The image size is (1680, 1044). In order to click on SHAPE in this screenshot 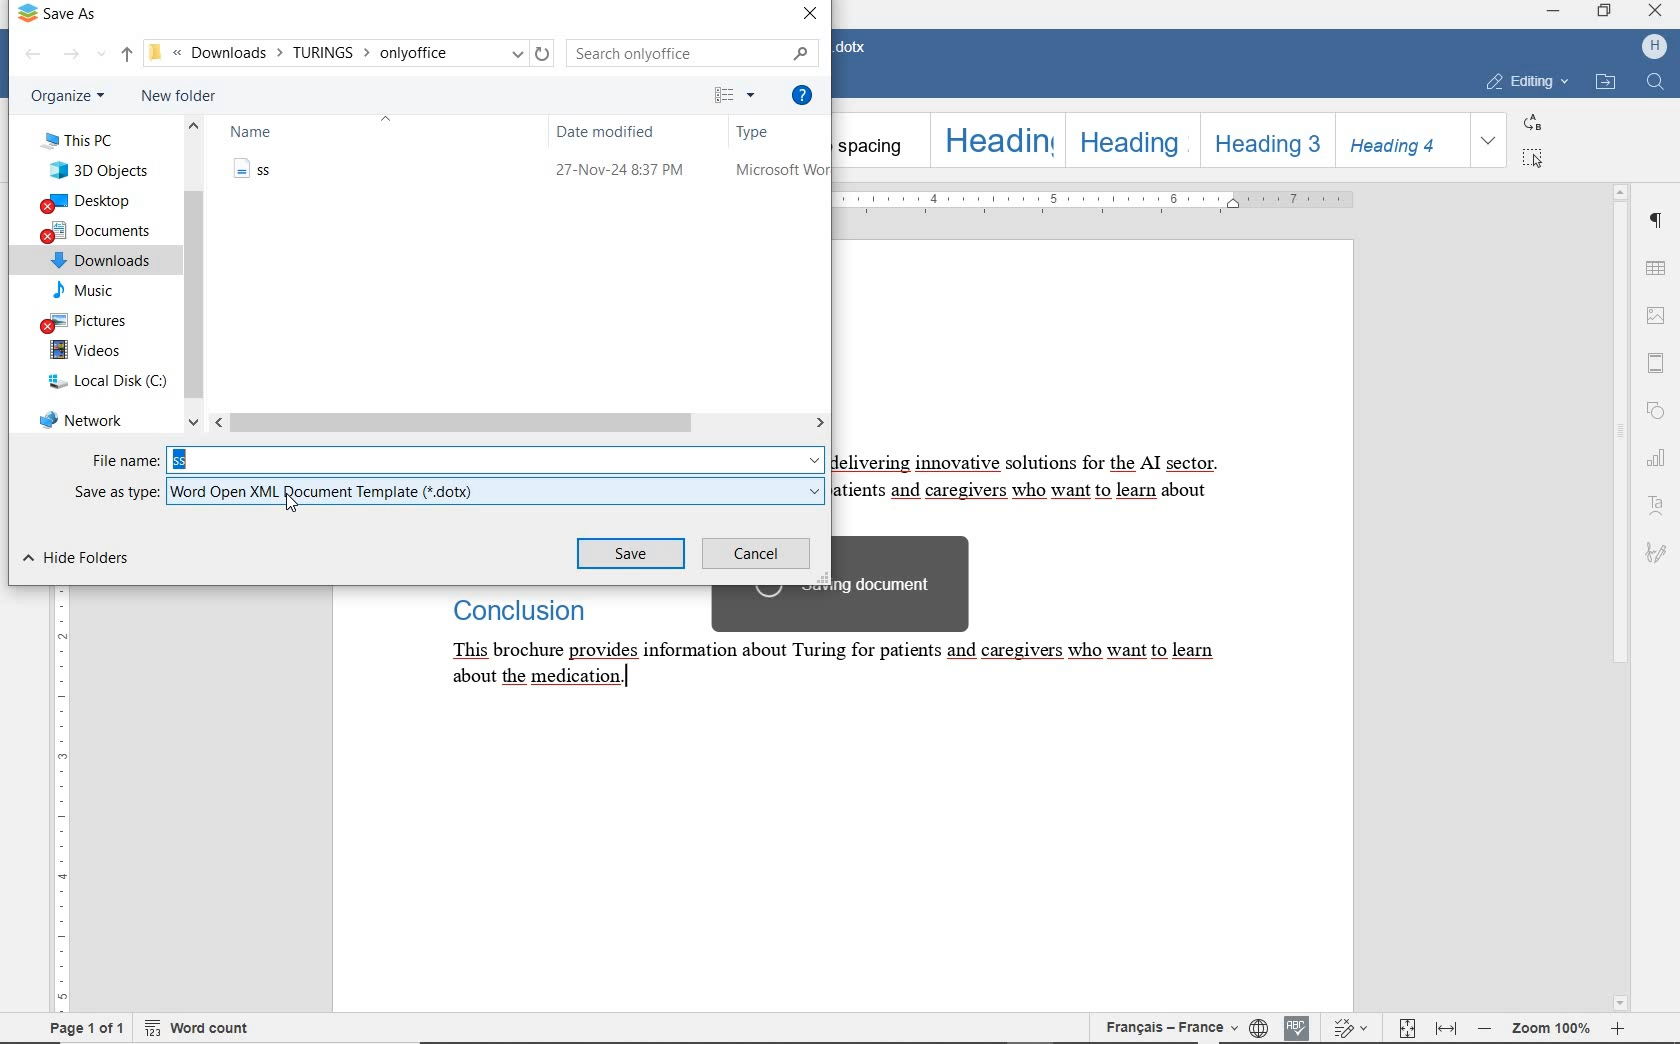, I will do `click(1659, 411)`.